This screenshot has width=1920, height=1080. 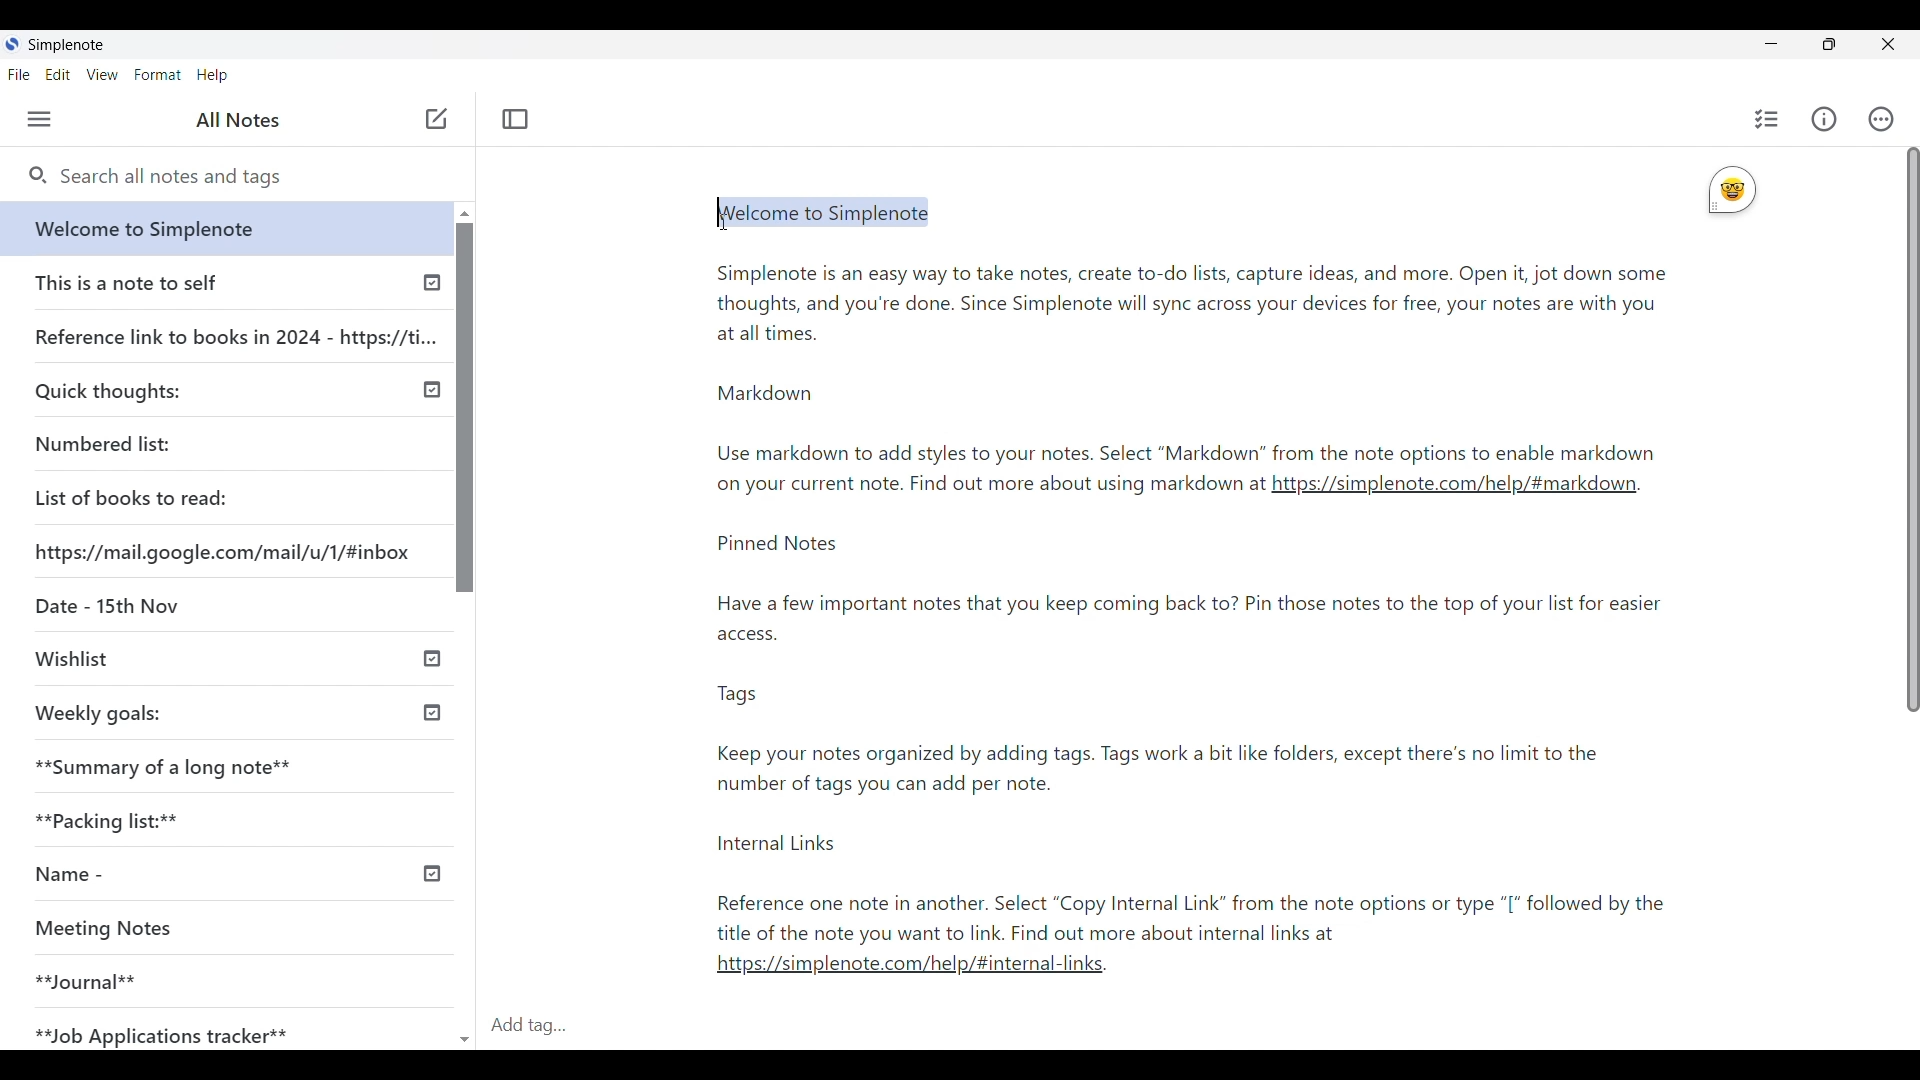 What do you see at coordinates (434, 660) in the screenshot?
I see `Check icon indicates published notes` at bounding box center [434, 660].